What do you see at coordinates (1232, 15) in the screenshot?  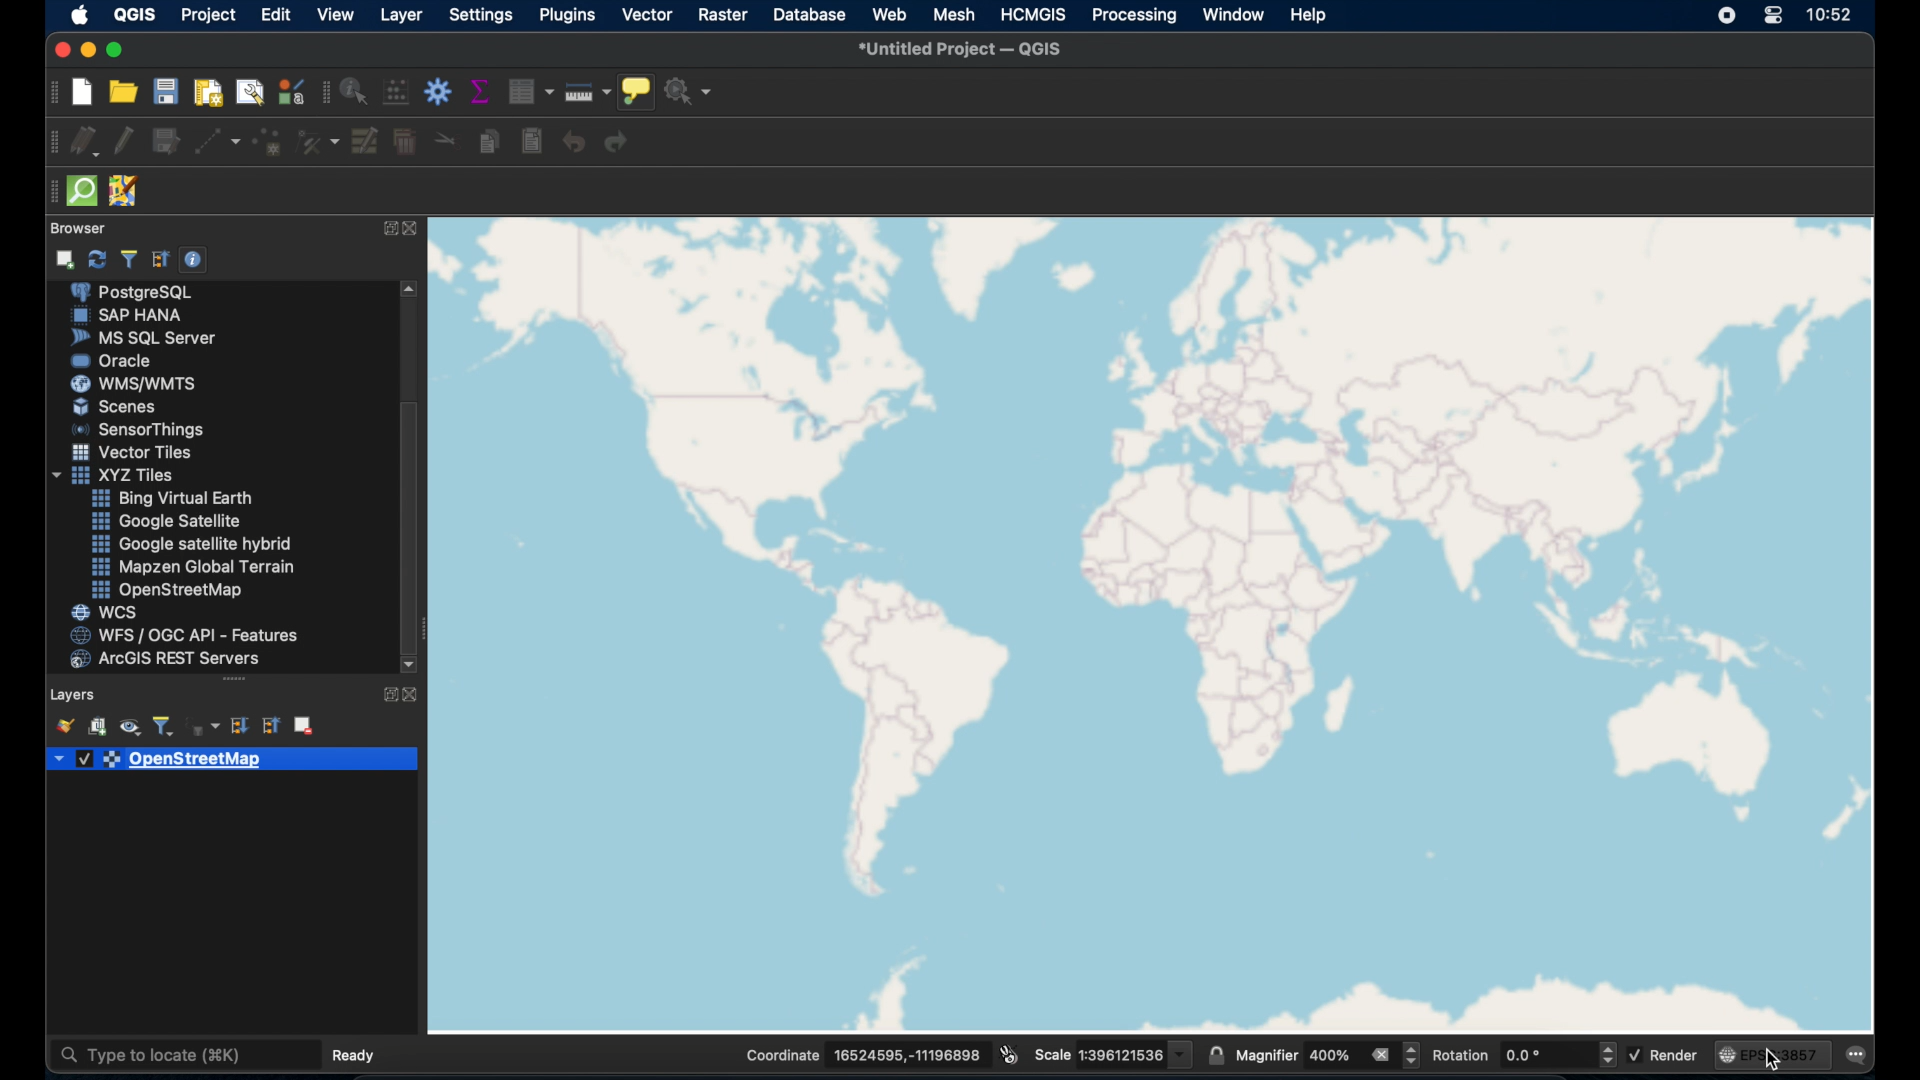 I see `window` at bounding box center [1232, 15].